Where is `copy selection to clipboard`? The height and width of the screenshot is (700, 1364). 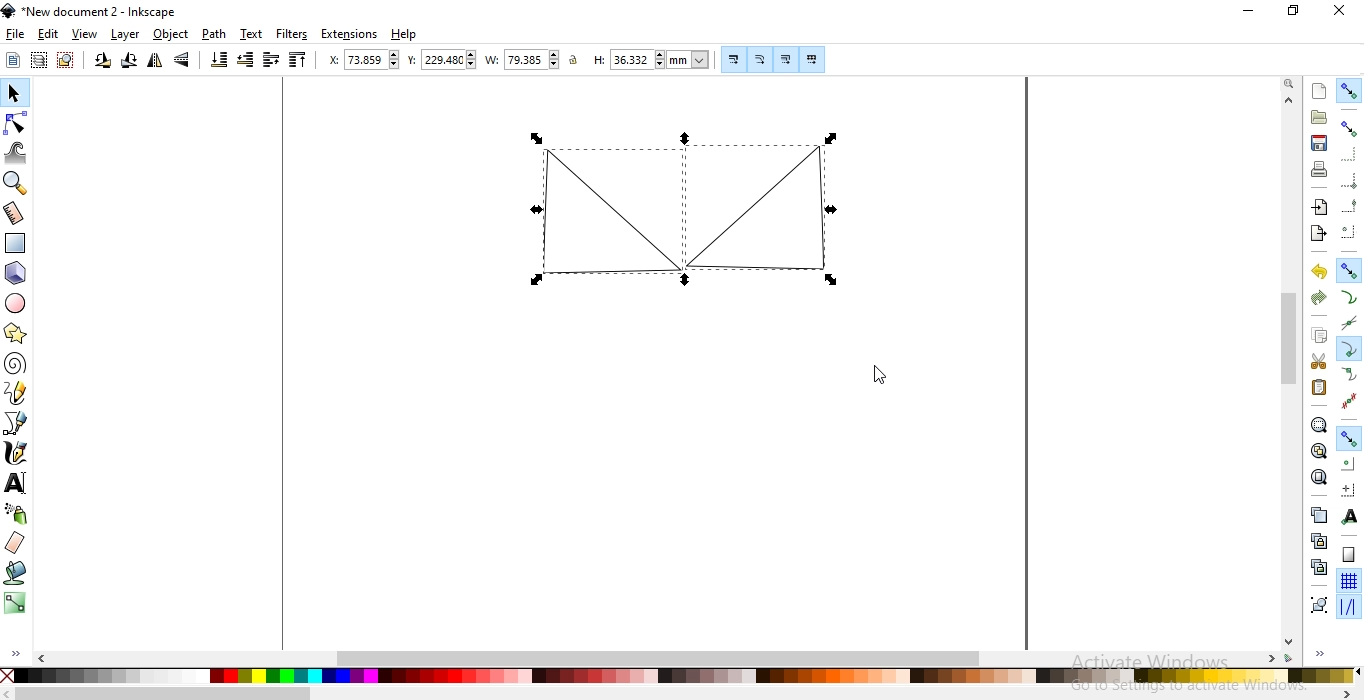 copy selection to clipboard is located at coordinates (1320, 337).